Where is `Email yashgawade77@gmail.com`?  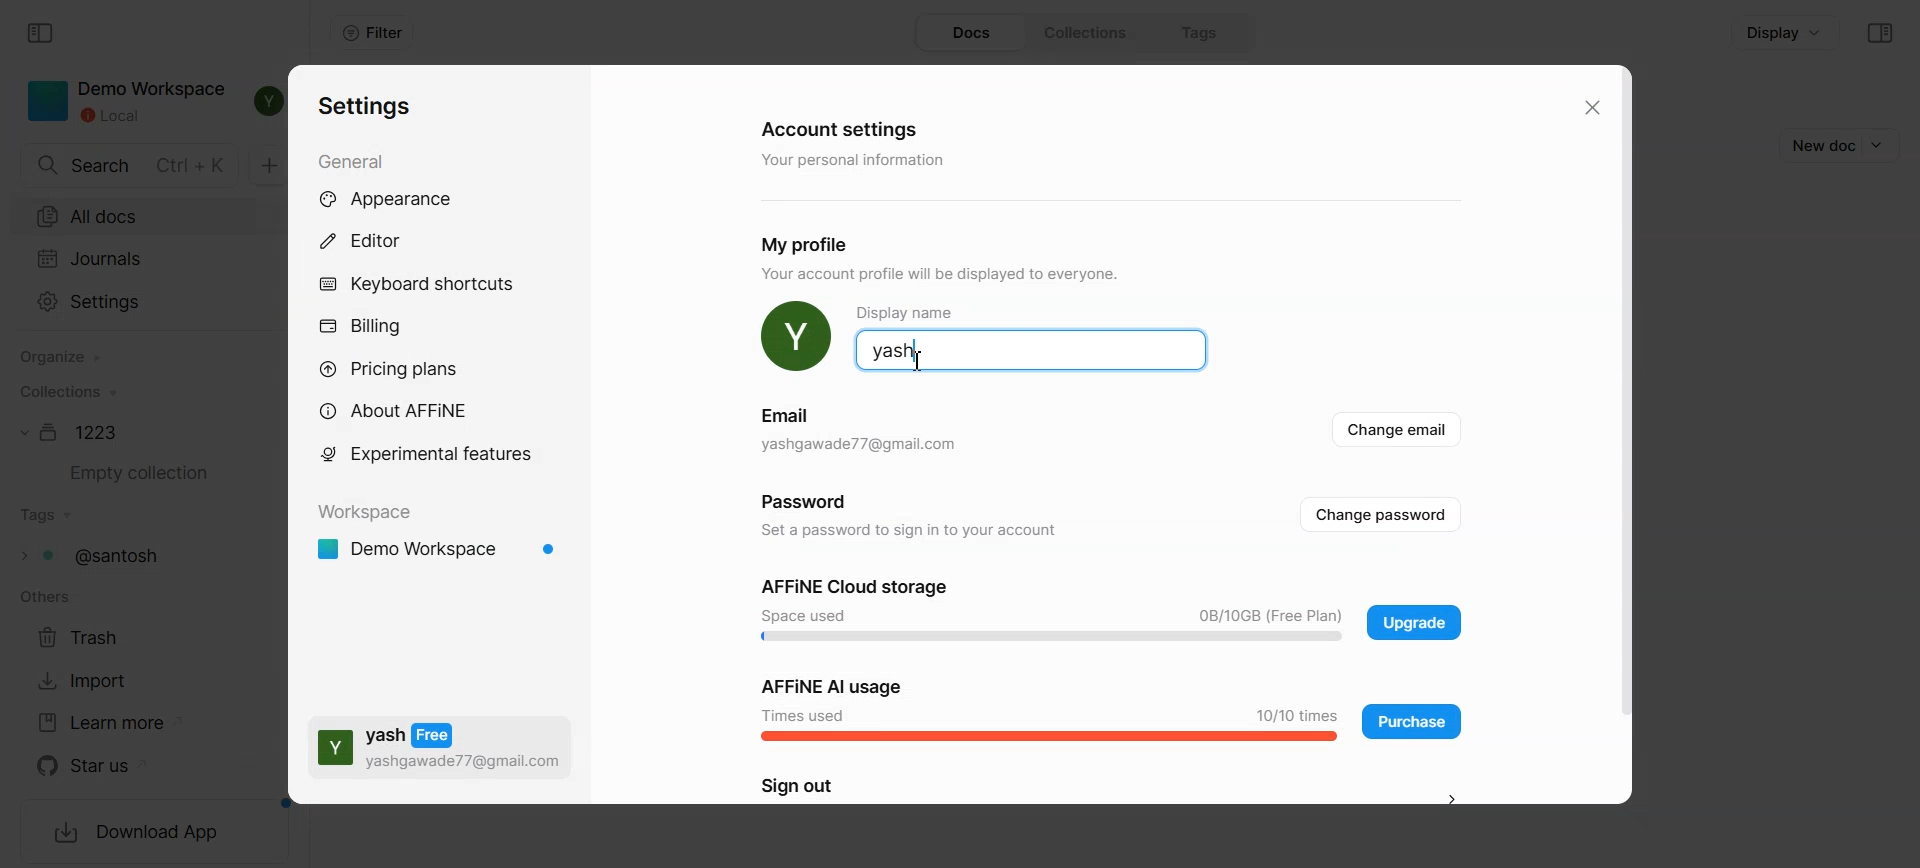
Email yashgawade77@gmail.com is located at coordinates (860, 434).